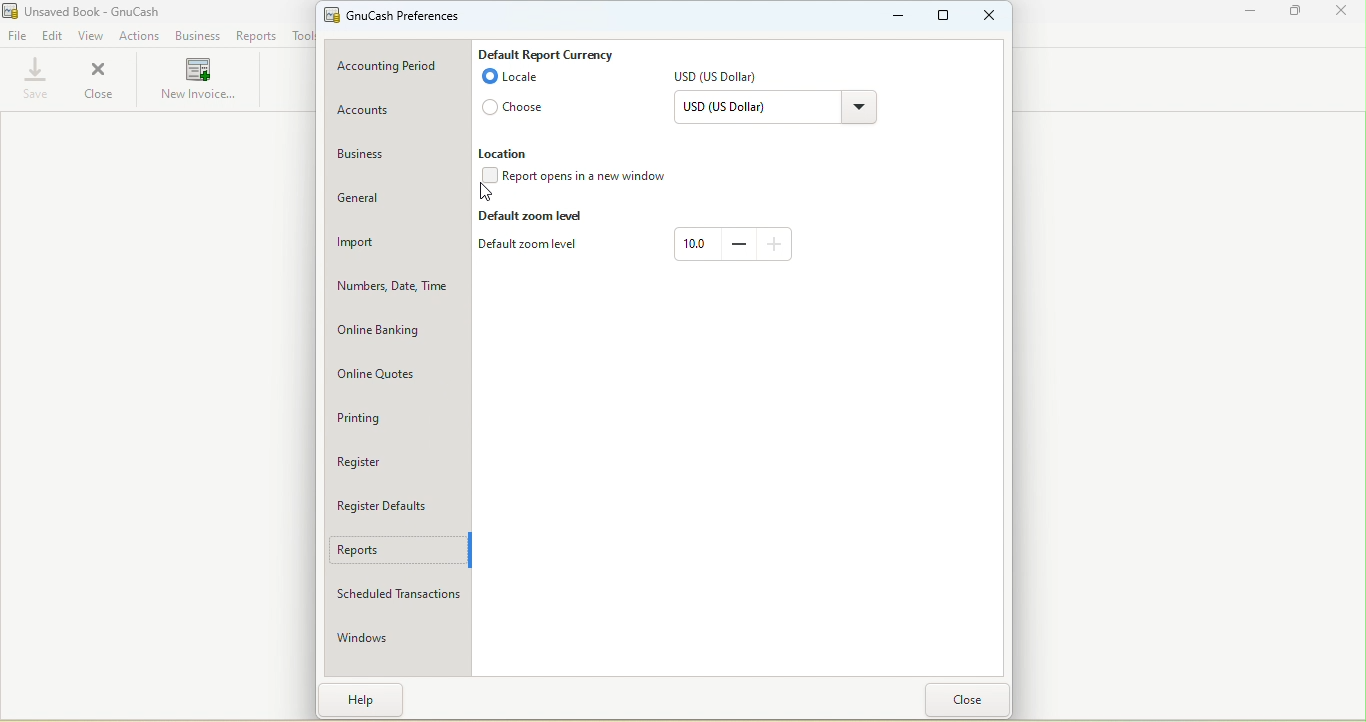 This screenshot has width=1366, height=722. I want to click on Register, so click(390, 459).